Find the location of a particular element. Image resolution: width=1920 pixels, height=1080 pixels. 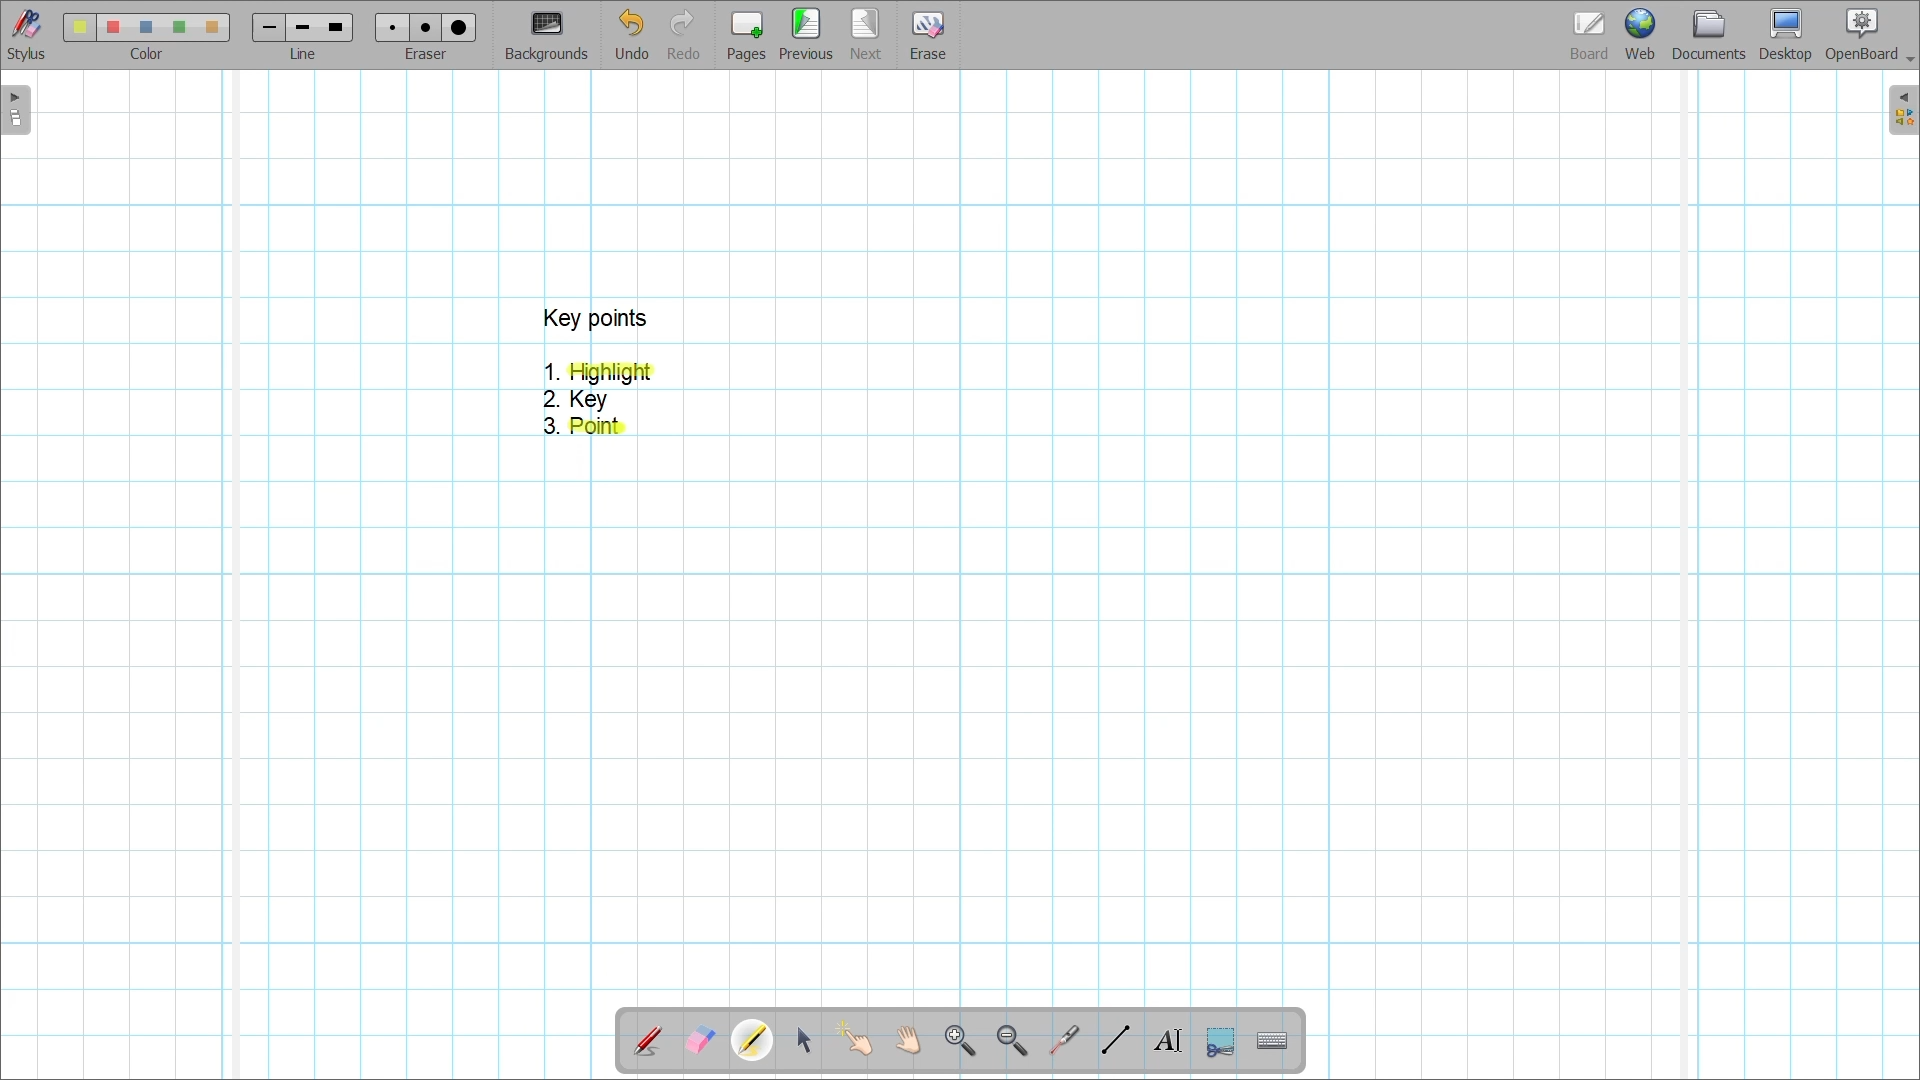

Interact with items is located at coordinates (854, 1039).